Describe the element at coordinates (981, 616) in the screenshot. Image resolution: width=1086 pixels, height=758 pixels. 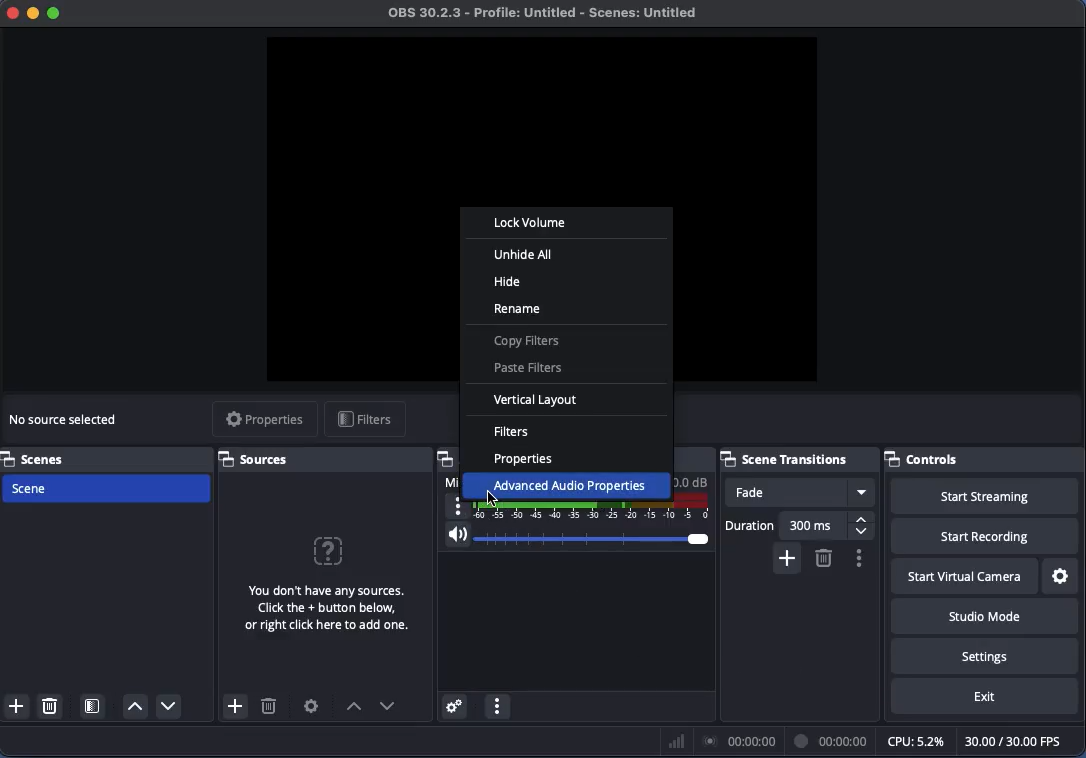
I see `Studio mode` at that location.